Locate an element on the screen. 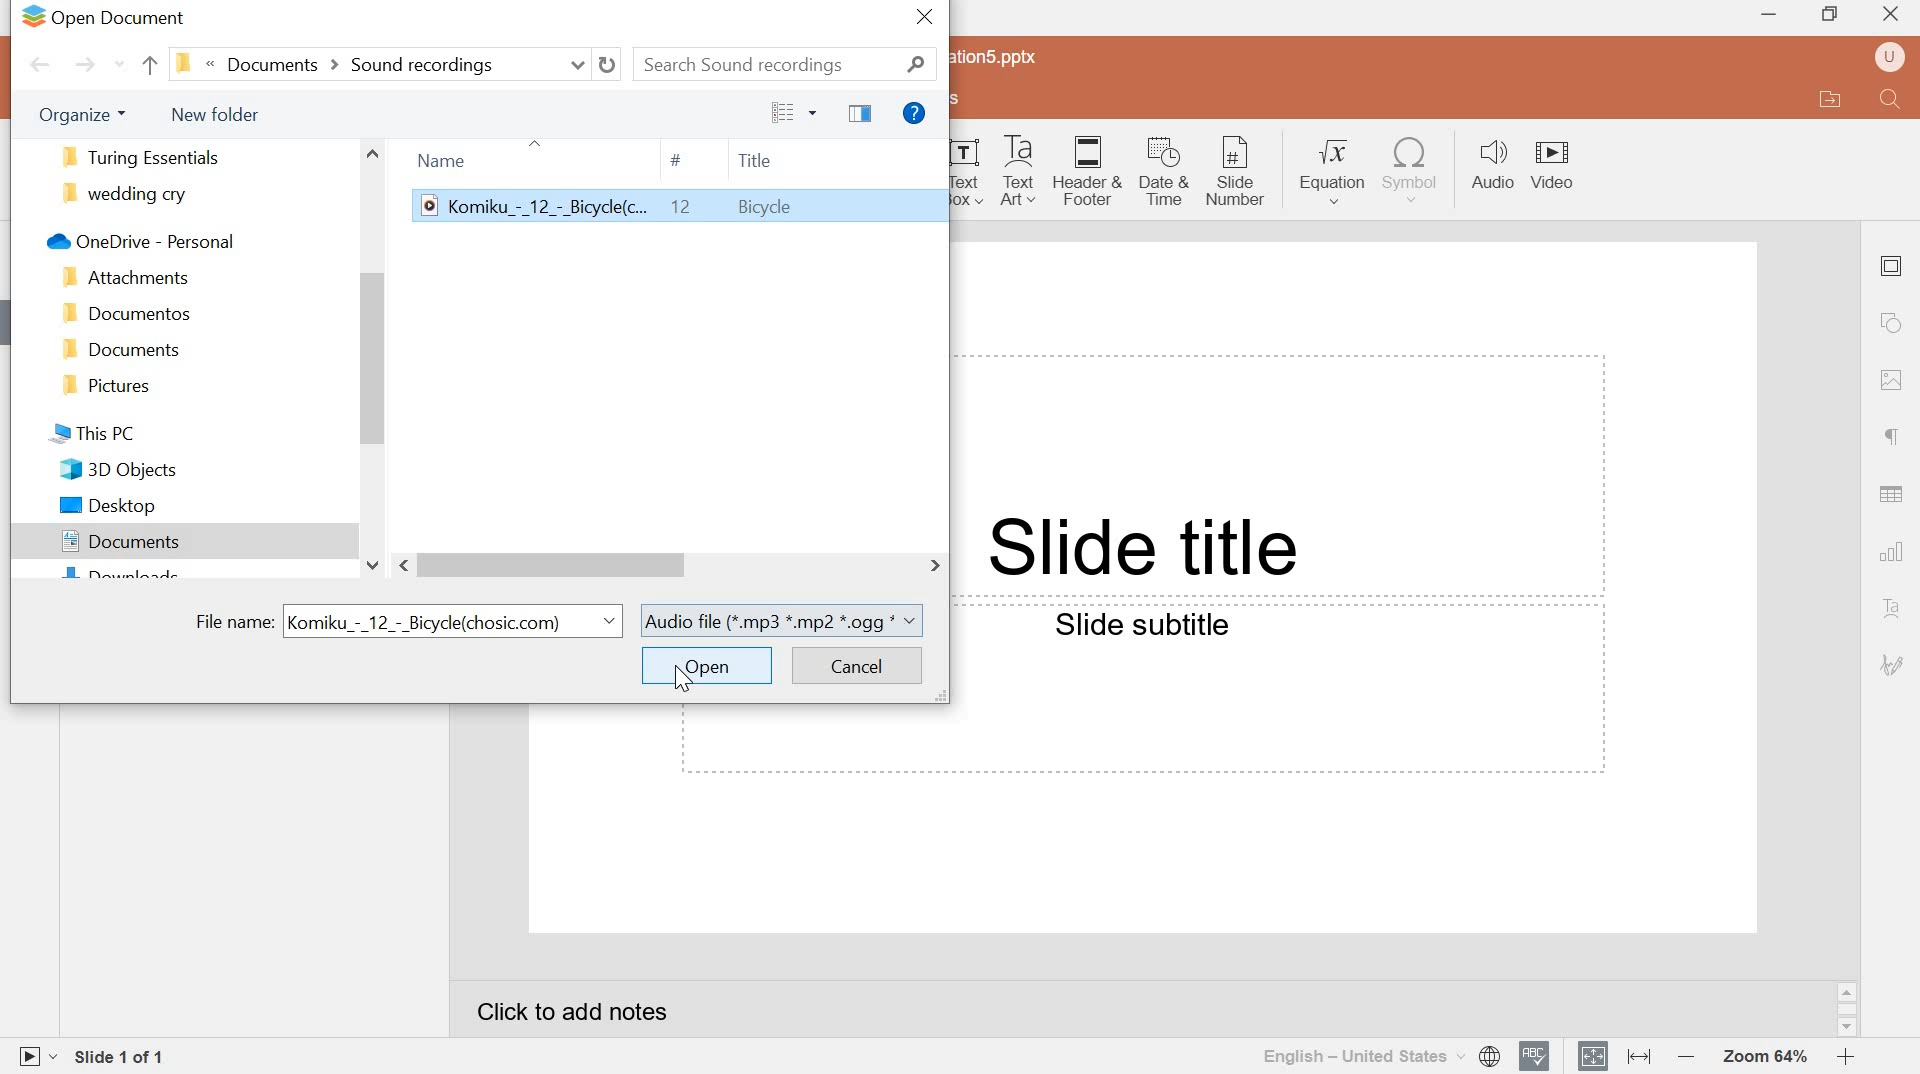 This screenshot has width=1920, height=1074. onedrive-personal is located at coordinates (137, 242).